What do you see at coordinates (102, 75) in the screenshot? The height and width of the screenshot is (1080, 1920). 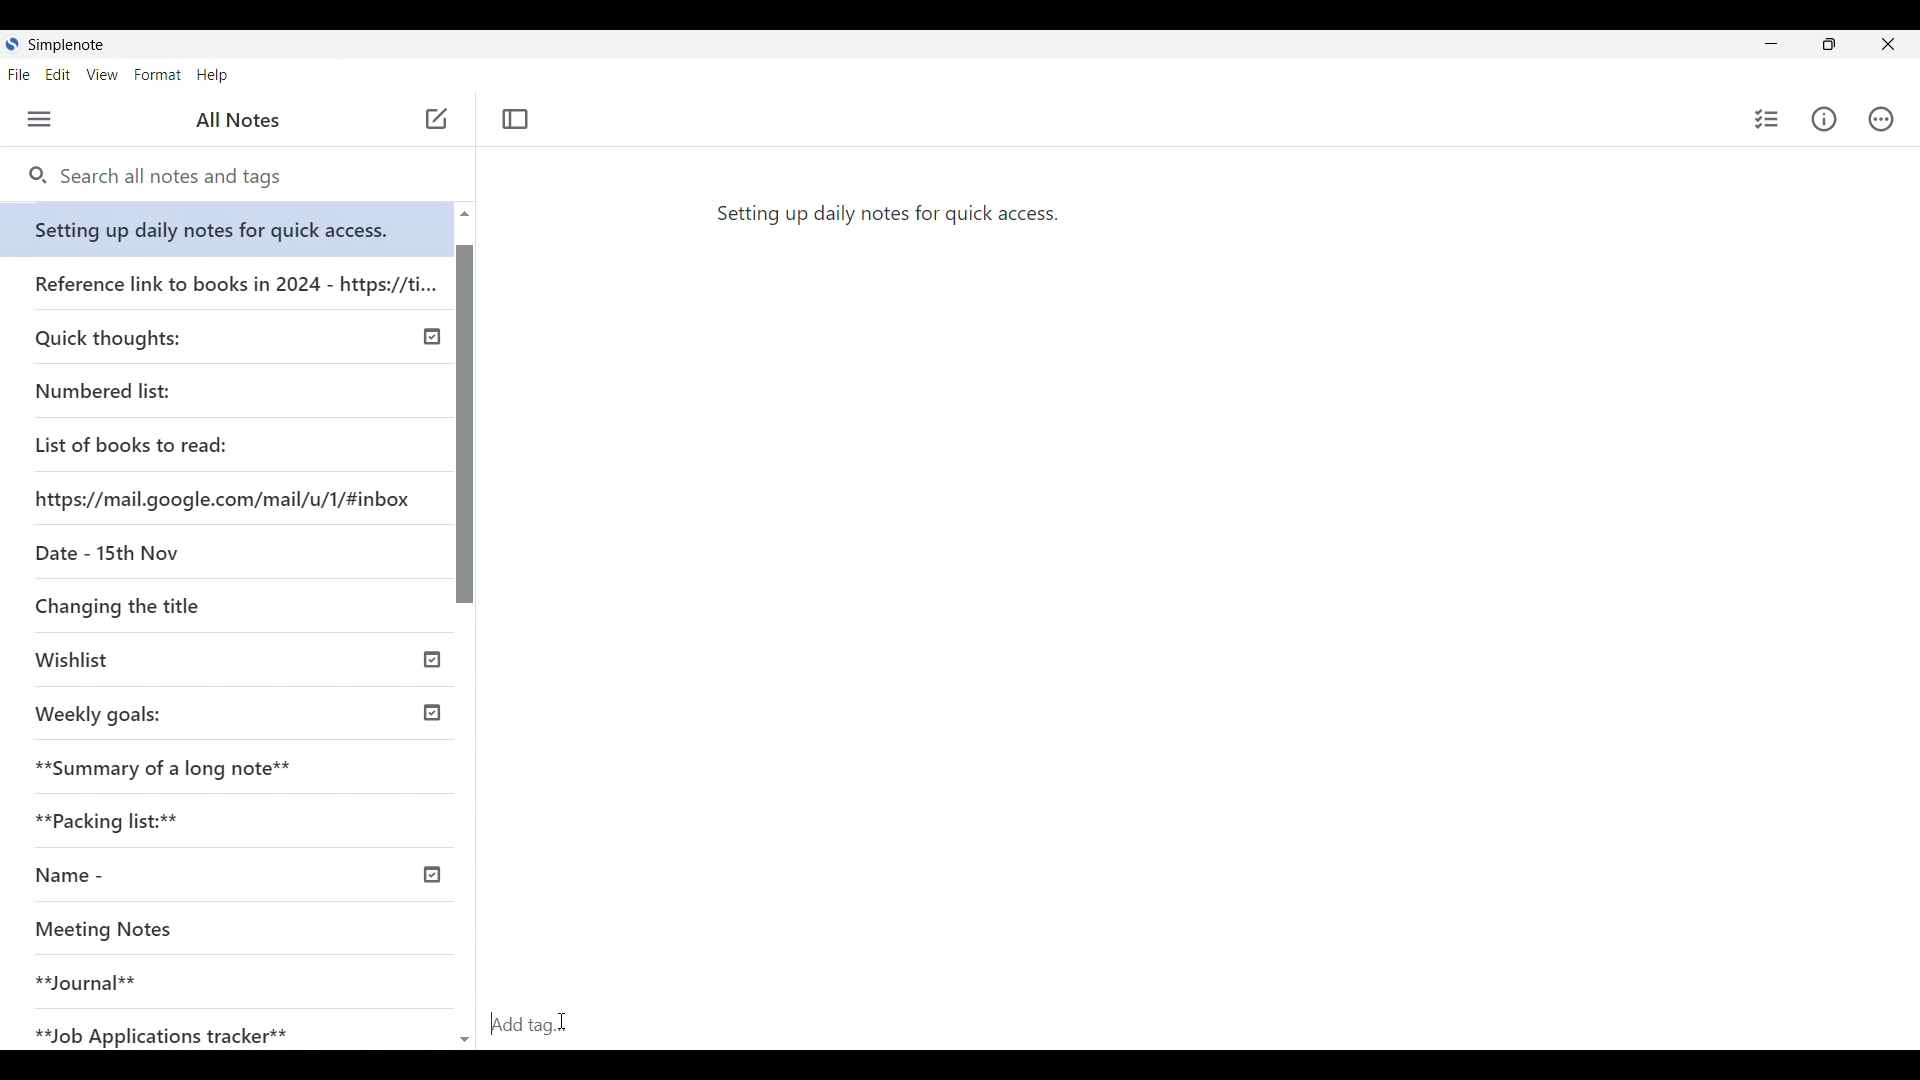 I see `View menu` at bounding box center [102, 75].